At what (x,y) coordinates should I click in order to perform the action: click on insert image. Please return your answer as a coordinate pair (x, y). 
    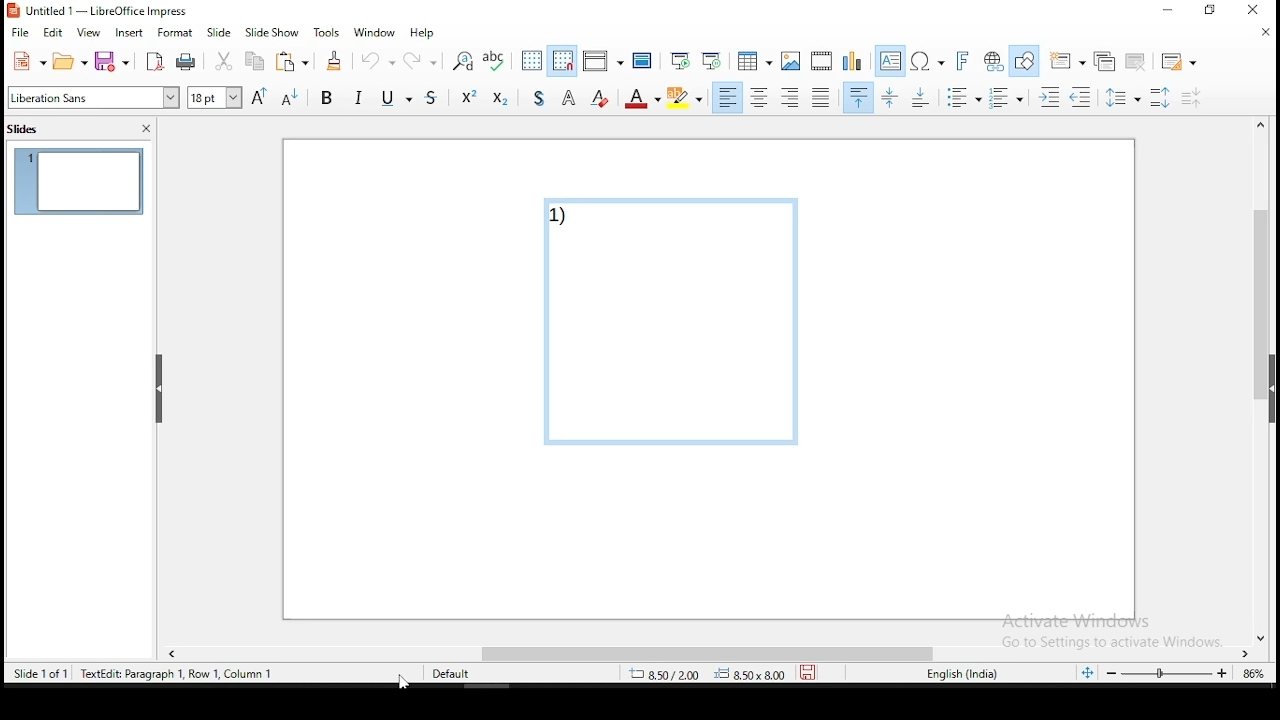
    Looking at the image, I should click on (792, 61).